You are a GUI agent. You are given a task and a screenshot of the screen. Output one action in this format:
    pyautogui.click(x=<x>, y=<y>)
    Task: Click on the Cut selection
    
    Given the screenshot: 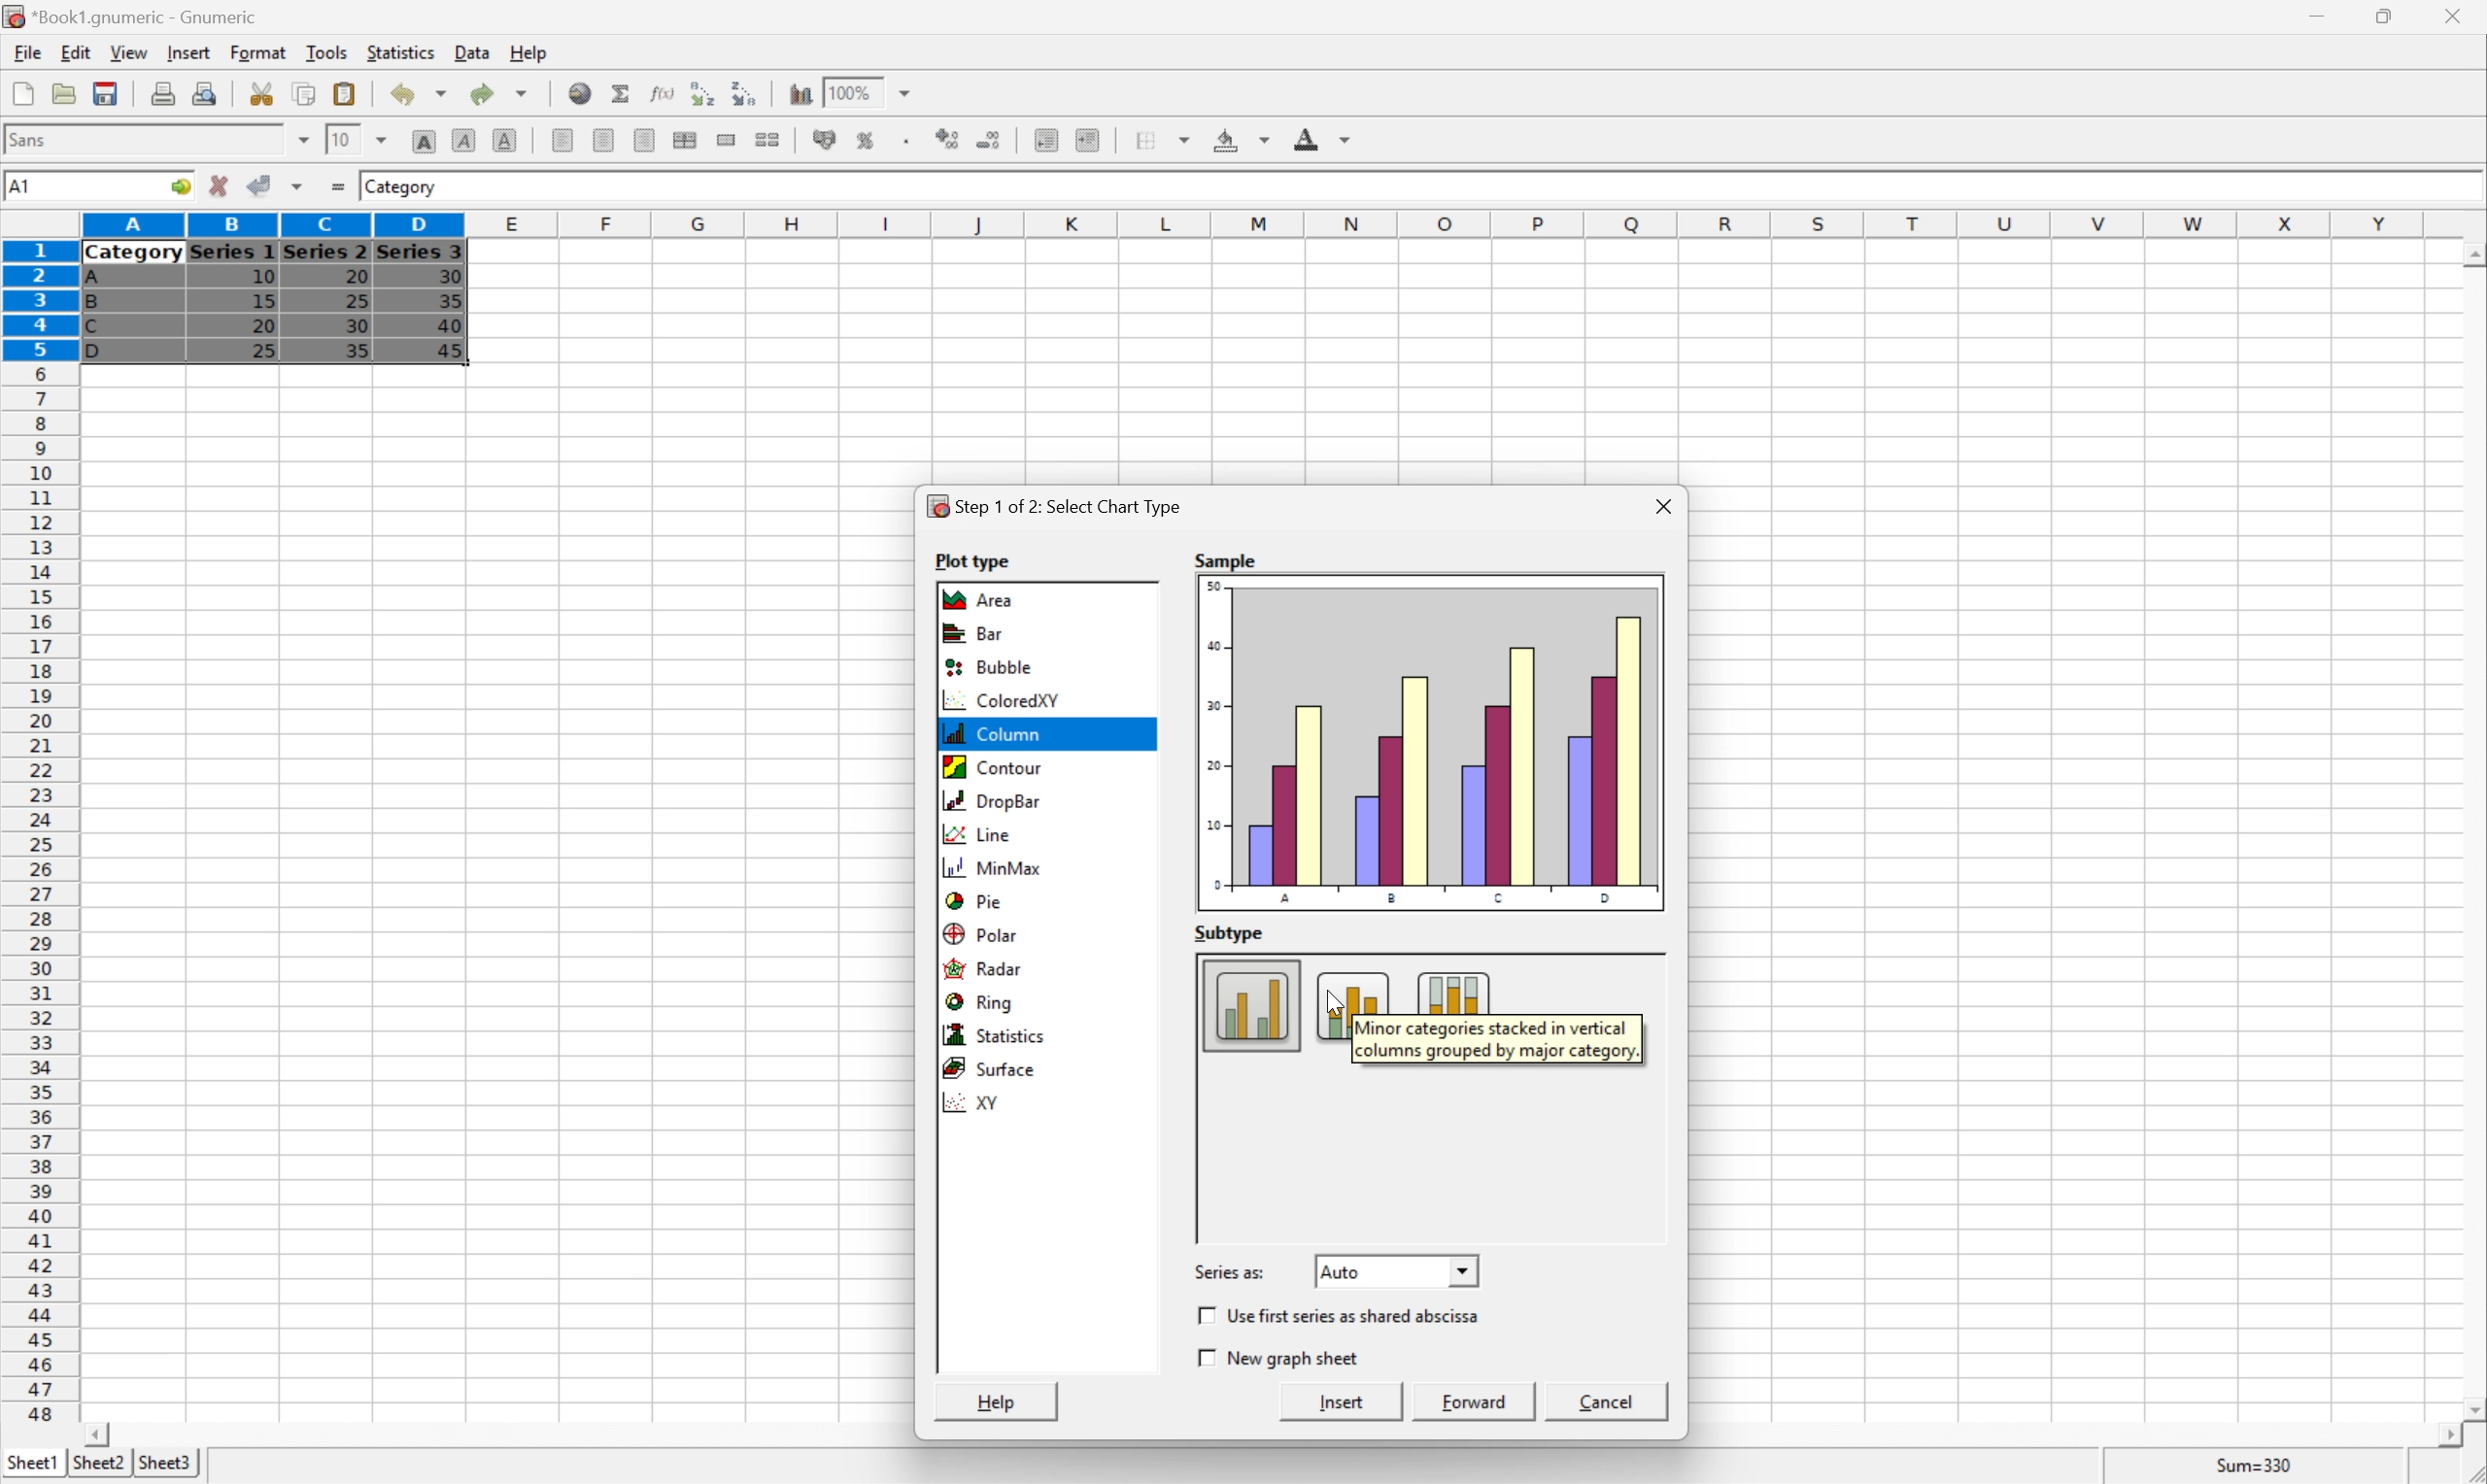 What is the action you would take?
    pyautogui.click(x=264, y=94)
    